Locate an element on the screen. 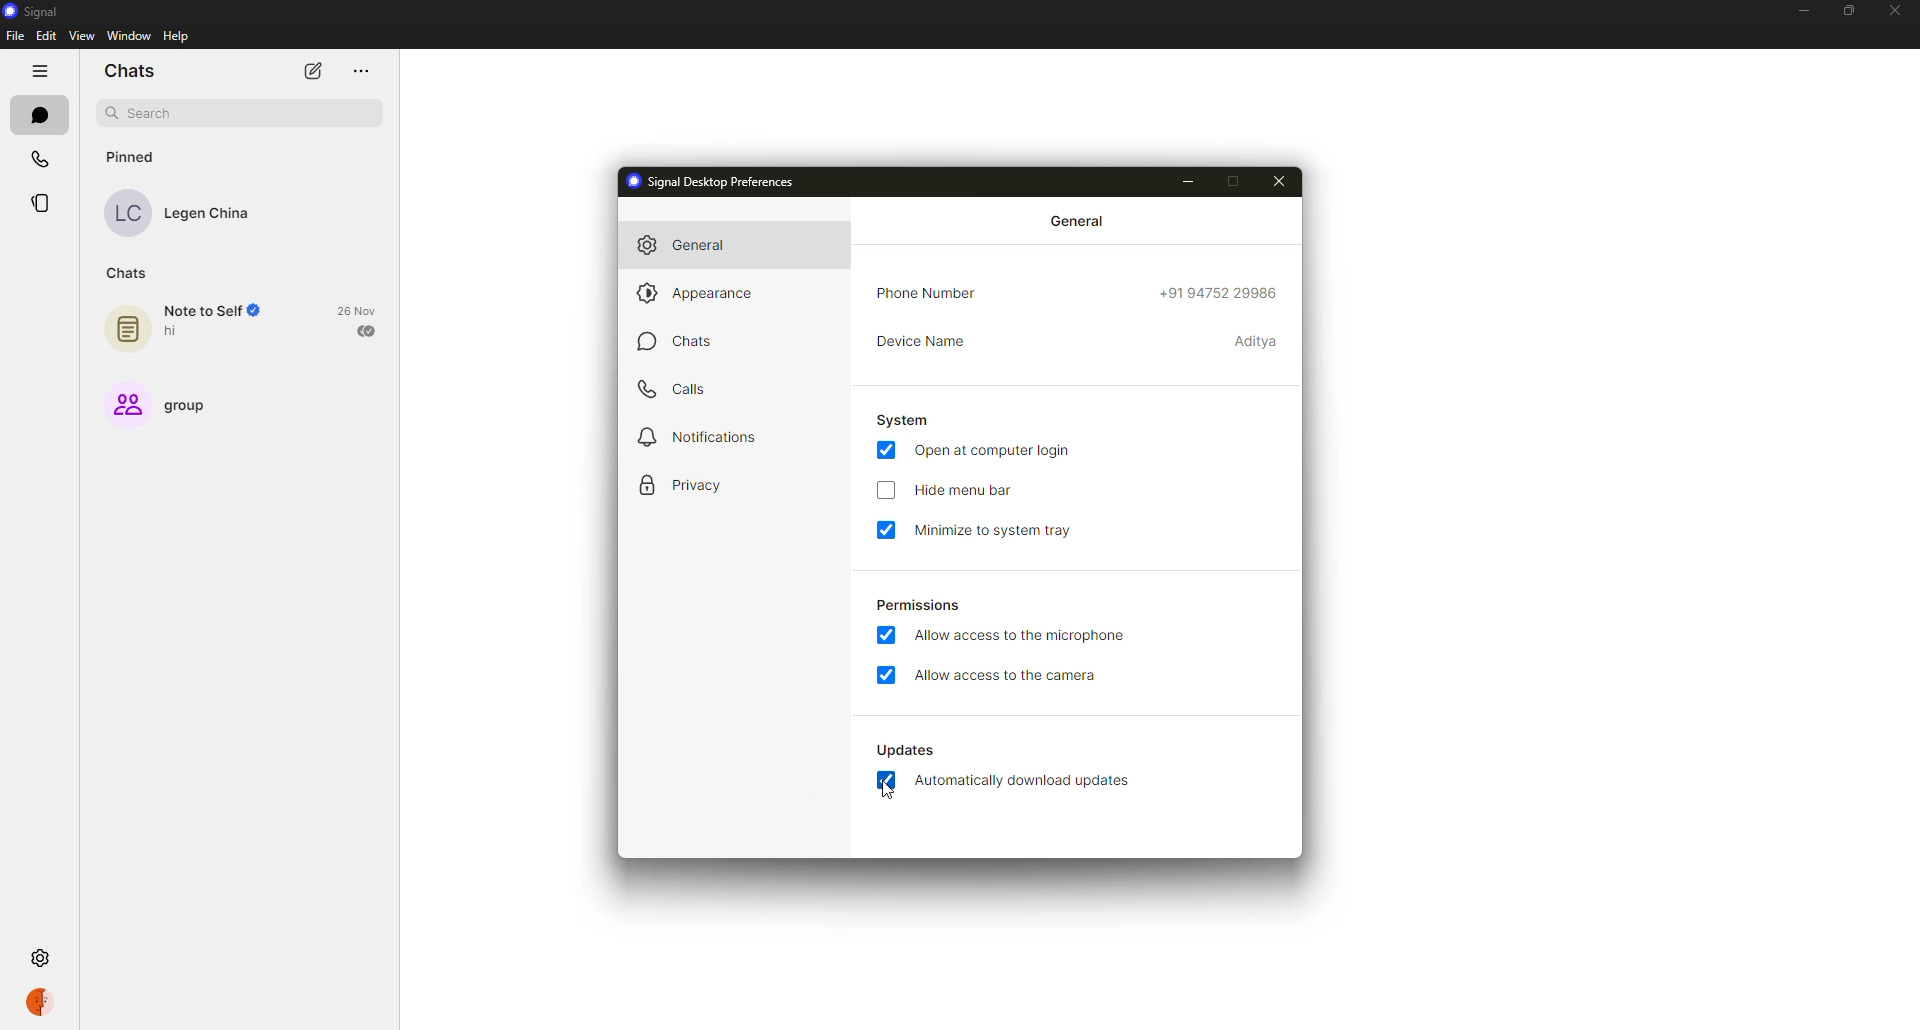 The height and width of the screenshot is (1030, 1920). maximize is located at coordinates (1844, 12).